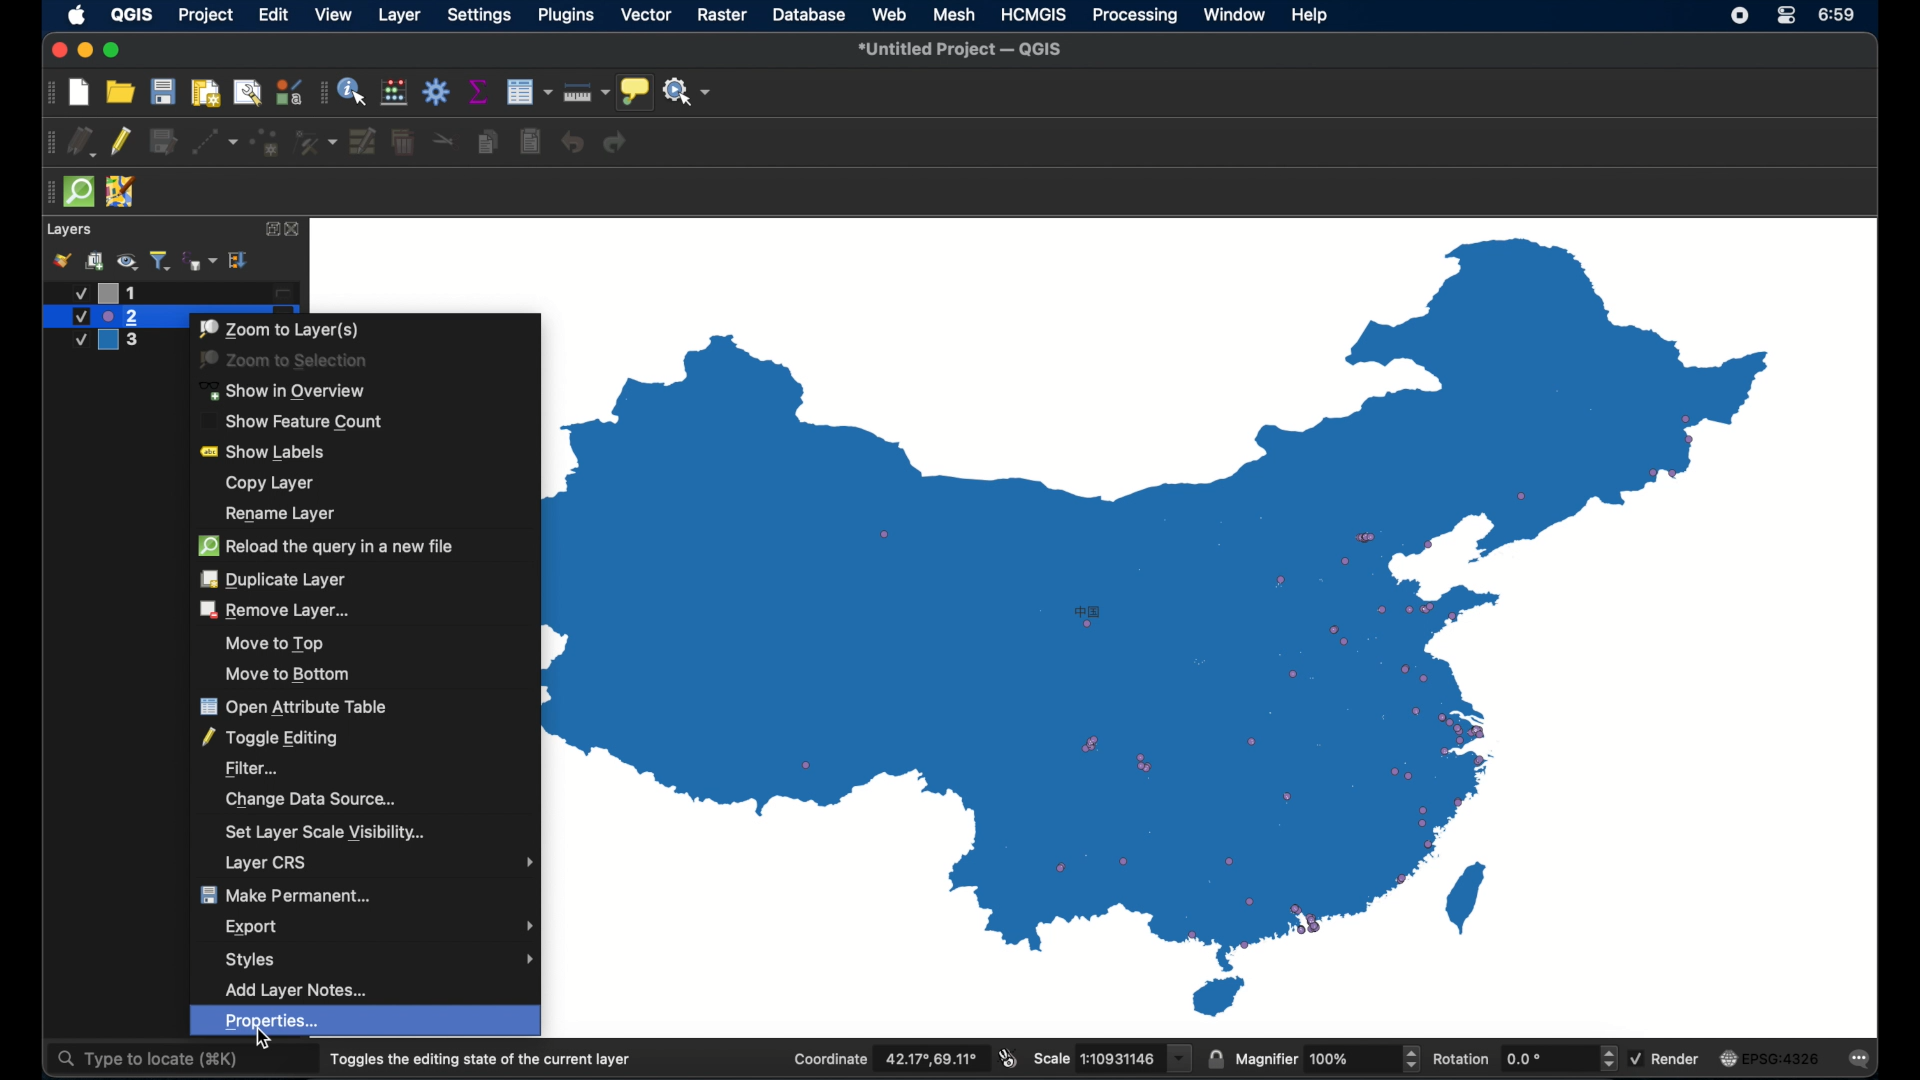 This screenshot has height=1080, width=1920. What do you see at coordinates (1188, 638) in the screenshot?
I see `boundary  map of  china with point data` at bounding box center [1188, 638].